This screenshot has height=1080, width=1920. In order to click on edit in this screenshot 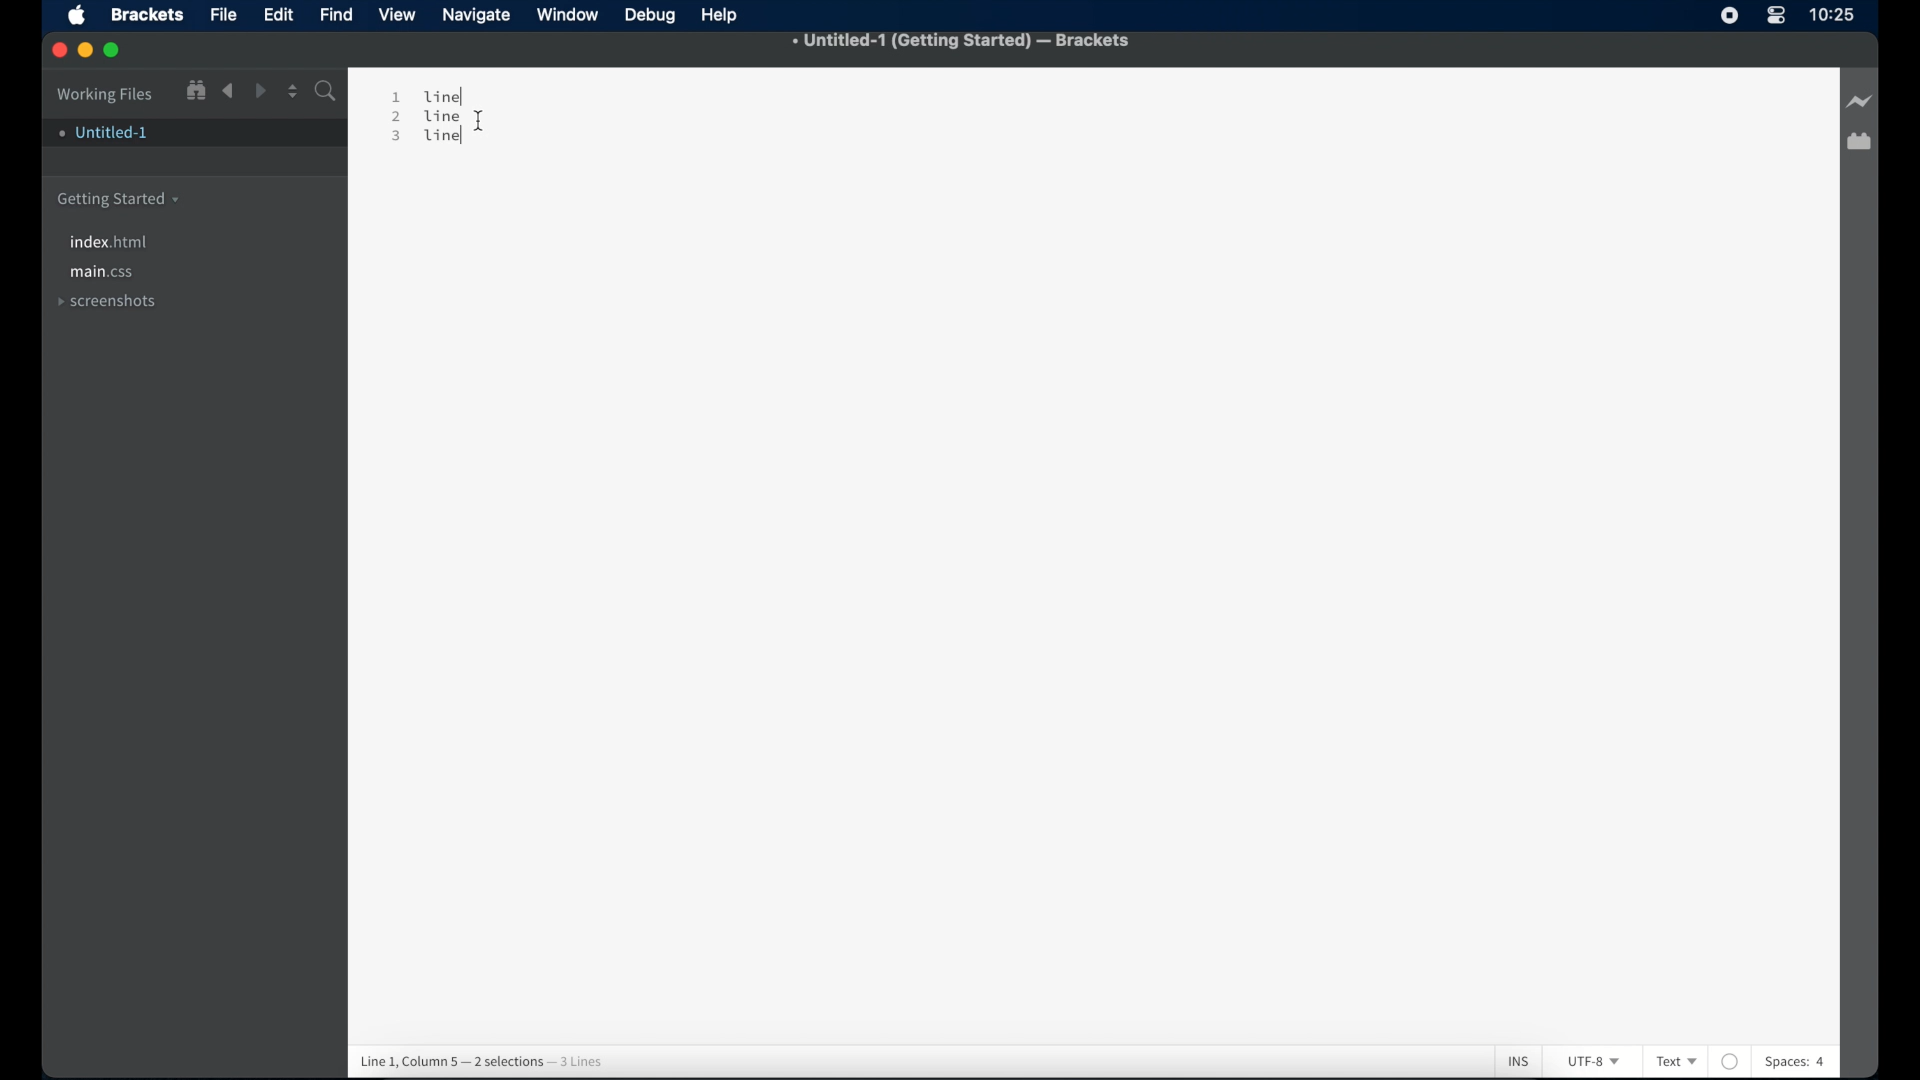, I will do `click(280, 15)`.